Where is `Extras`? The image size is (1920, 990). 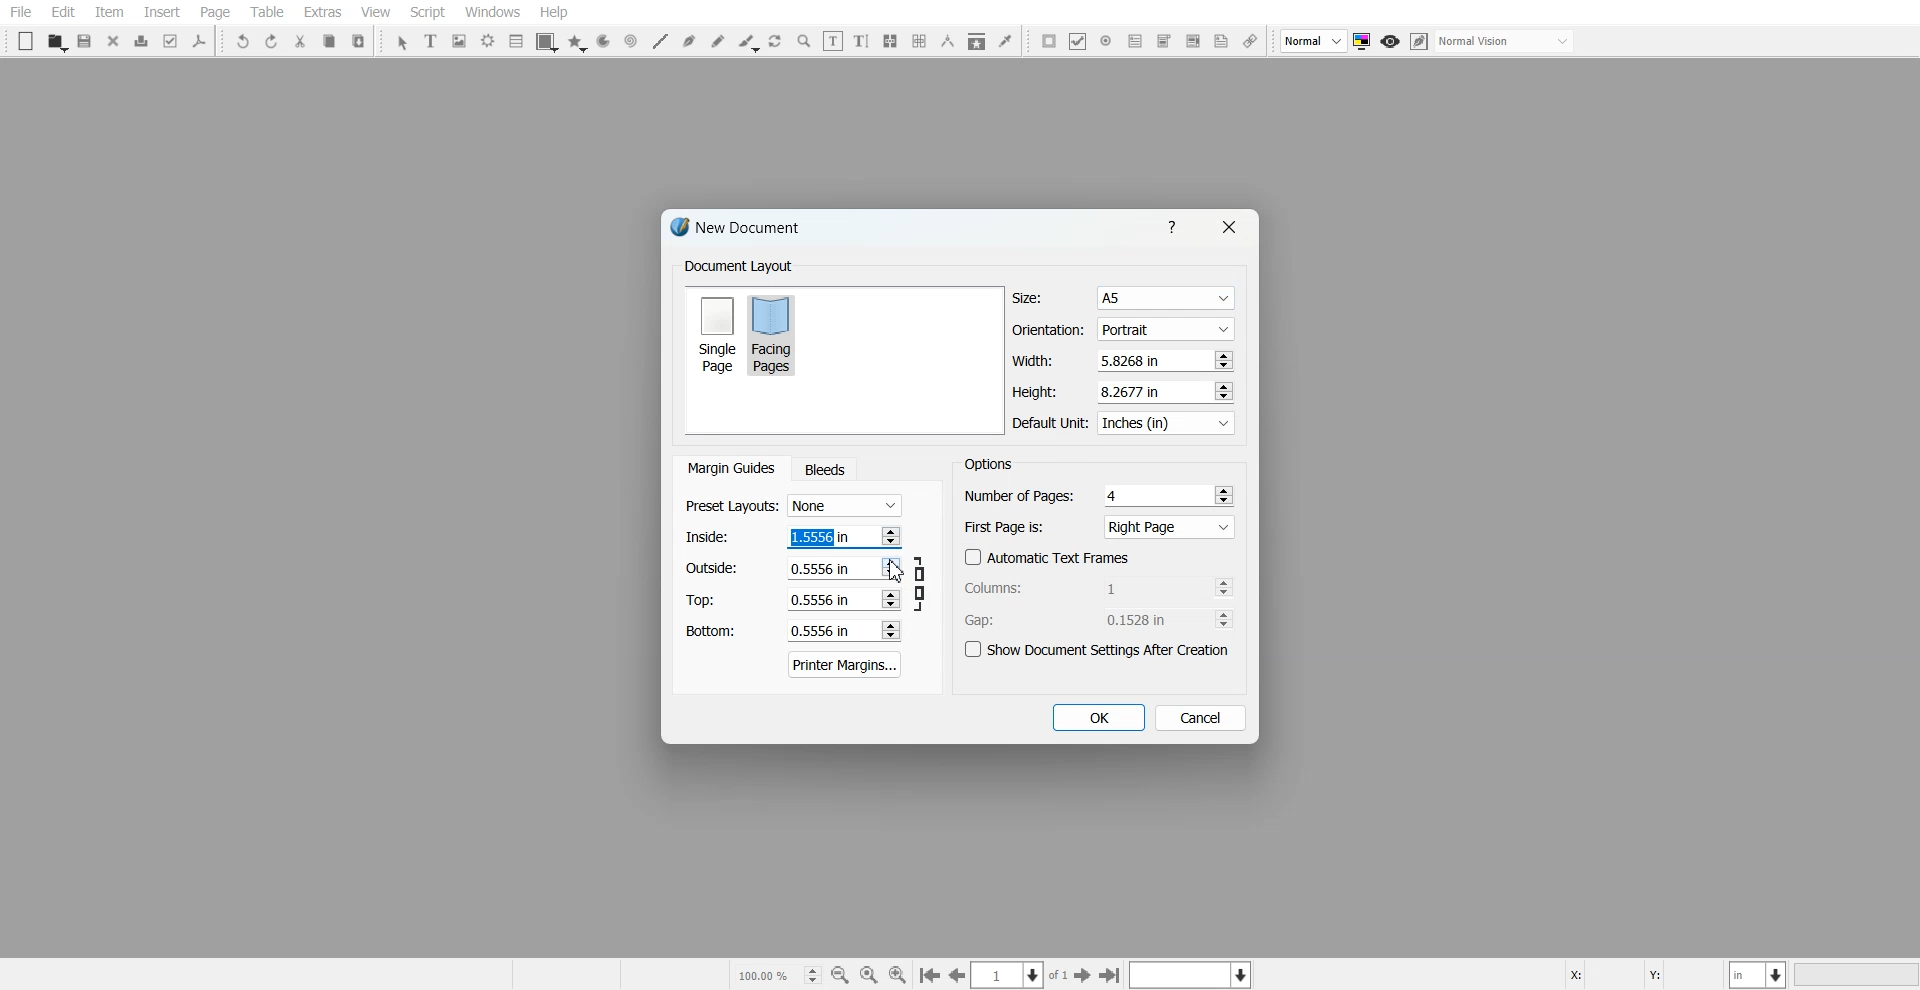
Extras is located at coordinates (322, 12).